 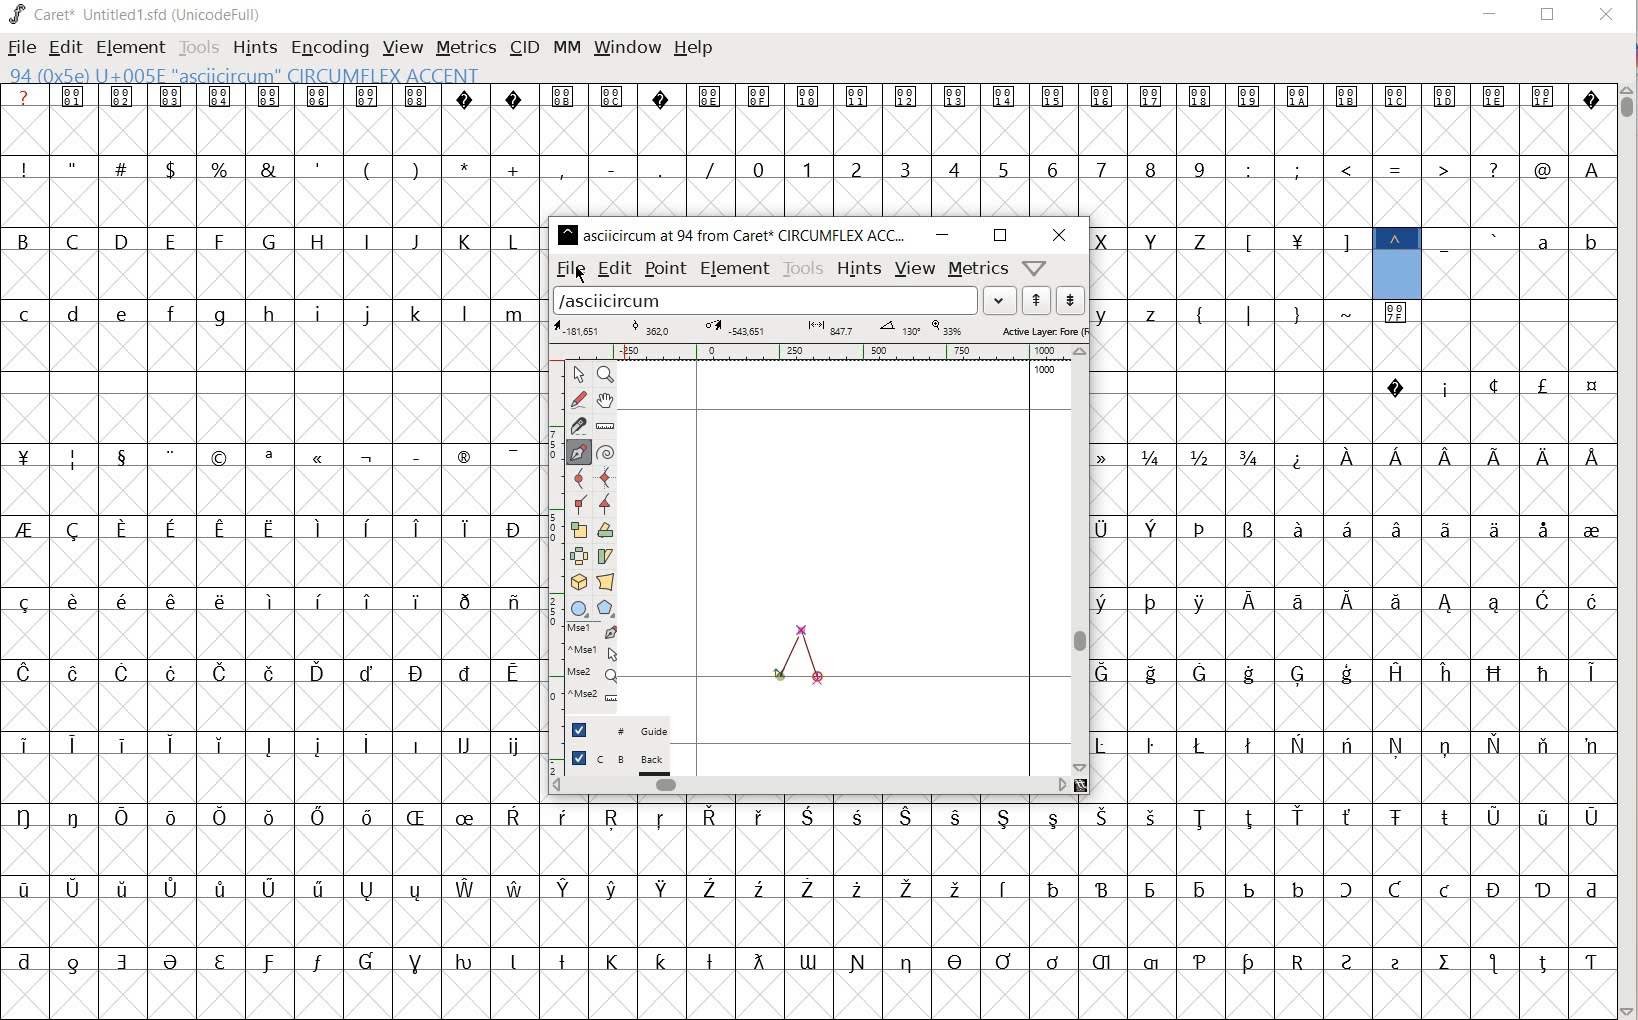 What do you see at coordinates (607, 581) in the screenshot?
I see `perform a perspective transformation on the selection` at bounding box center [607, 581].